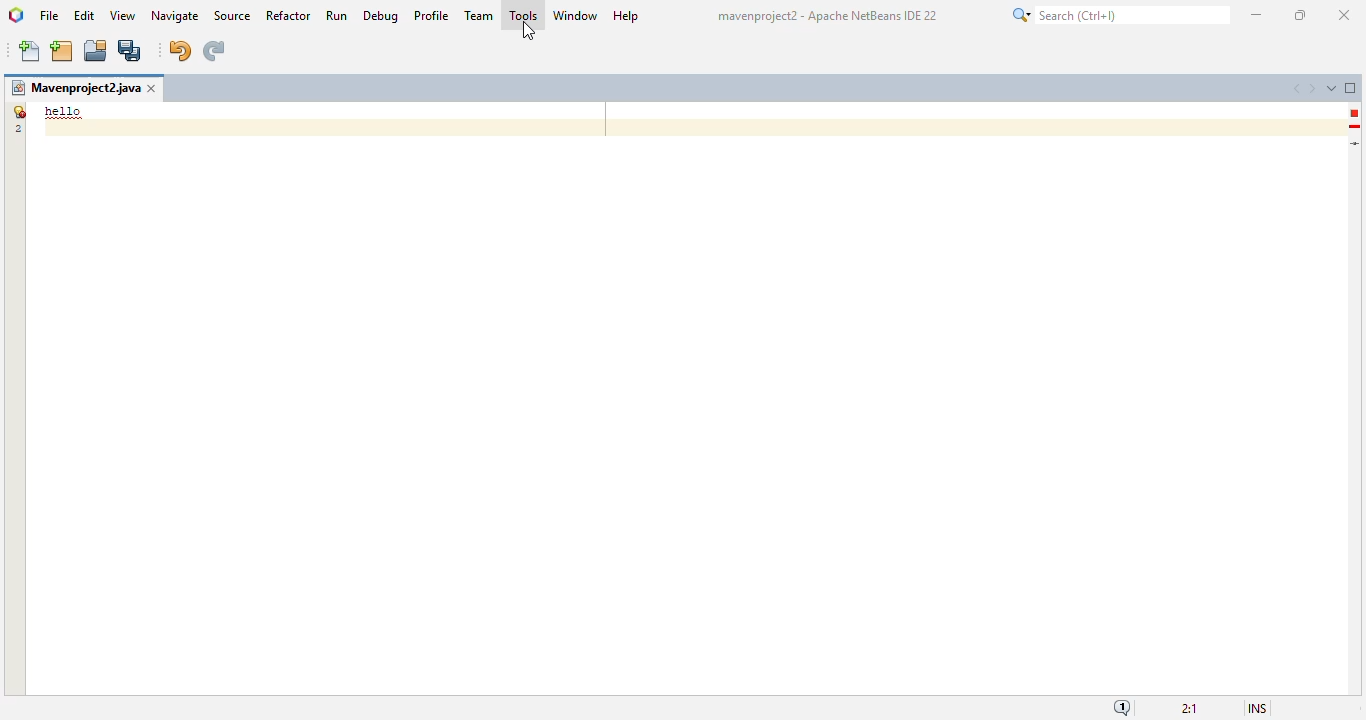 The height and width of the screenshot is (720, 1366). Describe the element at coordinates (17, 15) in the screenshot. I see `logo` at that location.